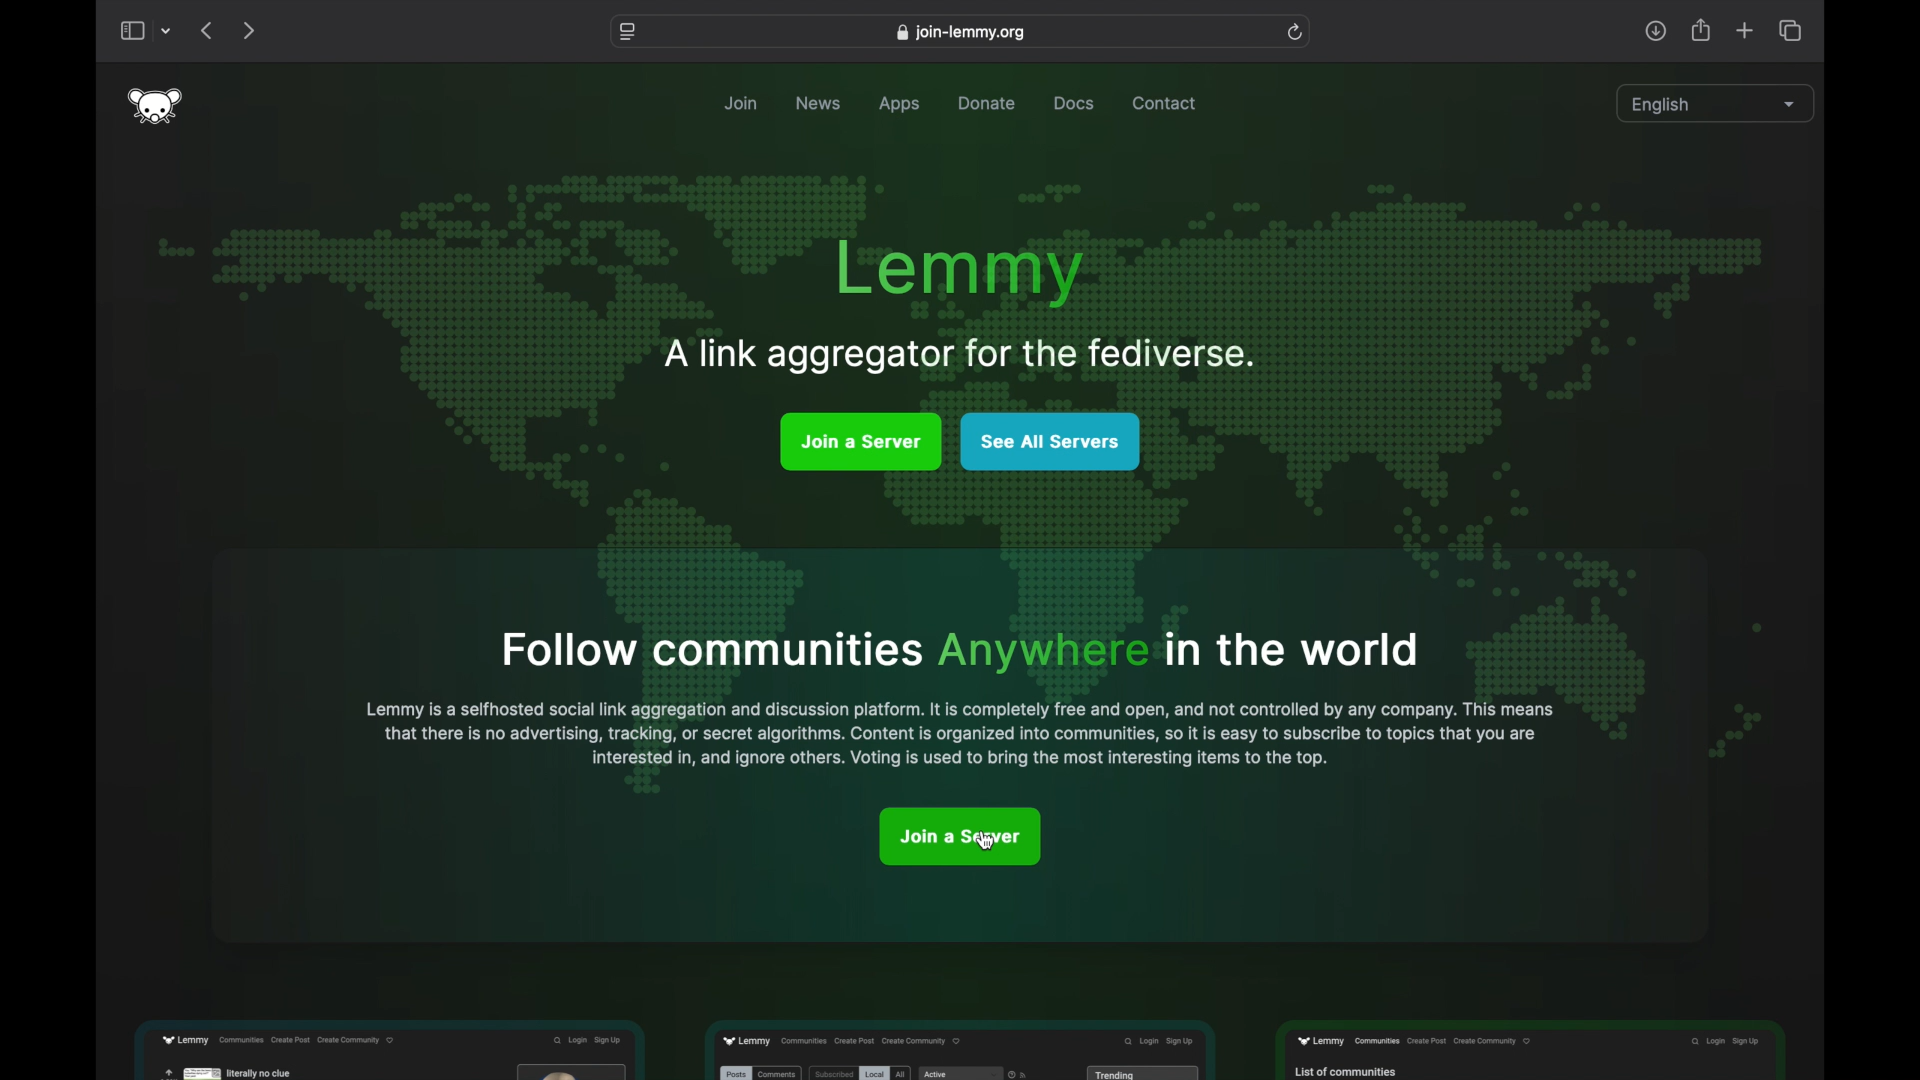  I want to click on tab group picker, so click(167, 32).